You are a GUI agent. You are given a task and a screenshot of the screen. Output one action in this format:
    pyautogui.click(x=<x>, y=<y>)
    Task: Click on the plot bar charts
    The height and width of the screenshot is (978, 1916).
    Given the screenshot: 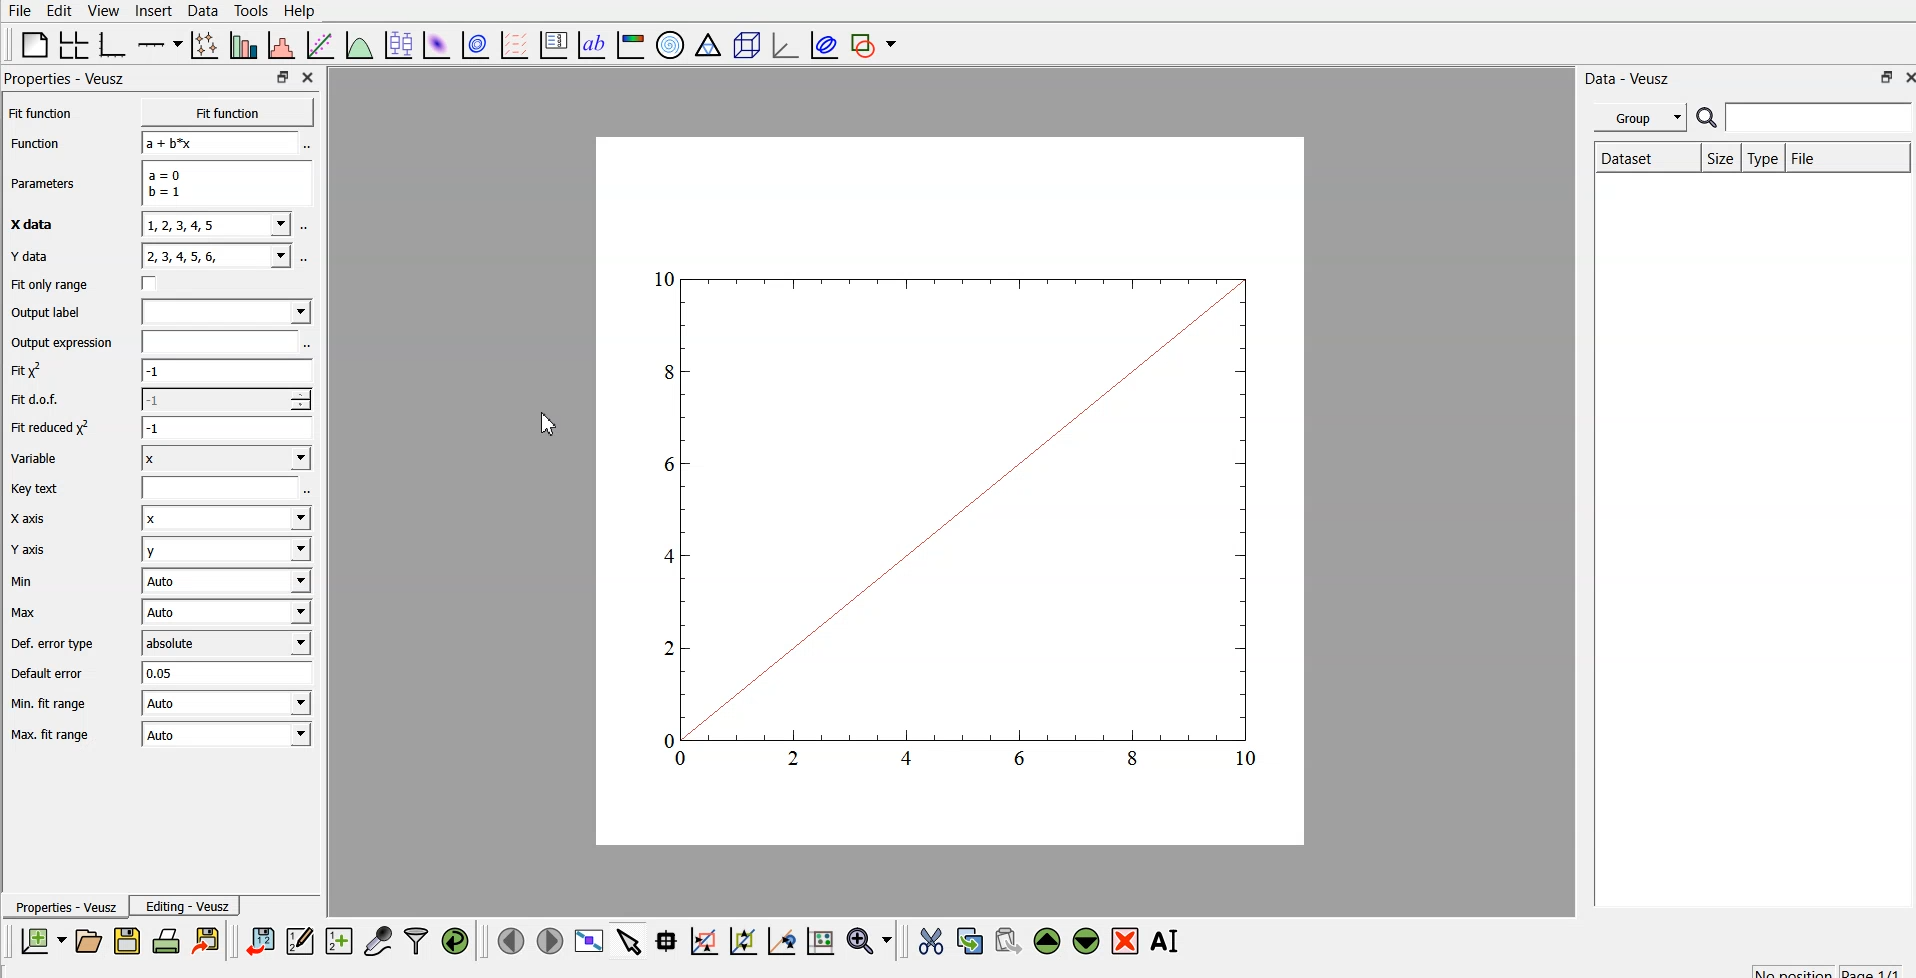 What is the action you would take?
    pyautogui.click(x=243, y=45)
    